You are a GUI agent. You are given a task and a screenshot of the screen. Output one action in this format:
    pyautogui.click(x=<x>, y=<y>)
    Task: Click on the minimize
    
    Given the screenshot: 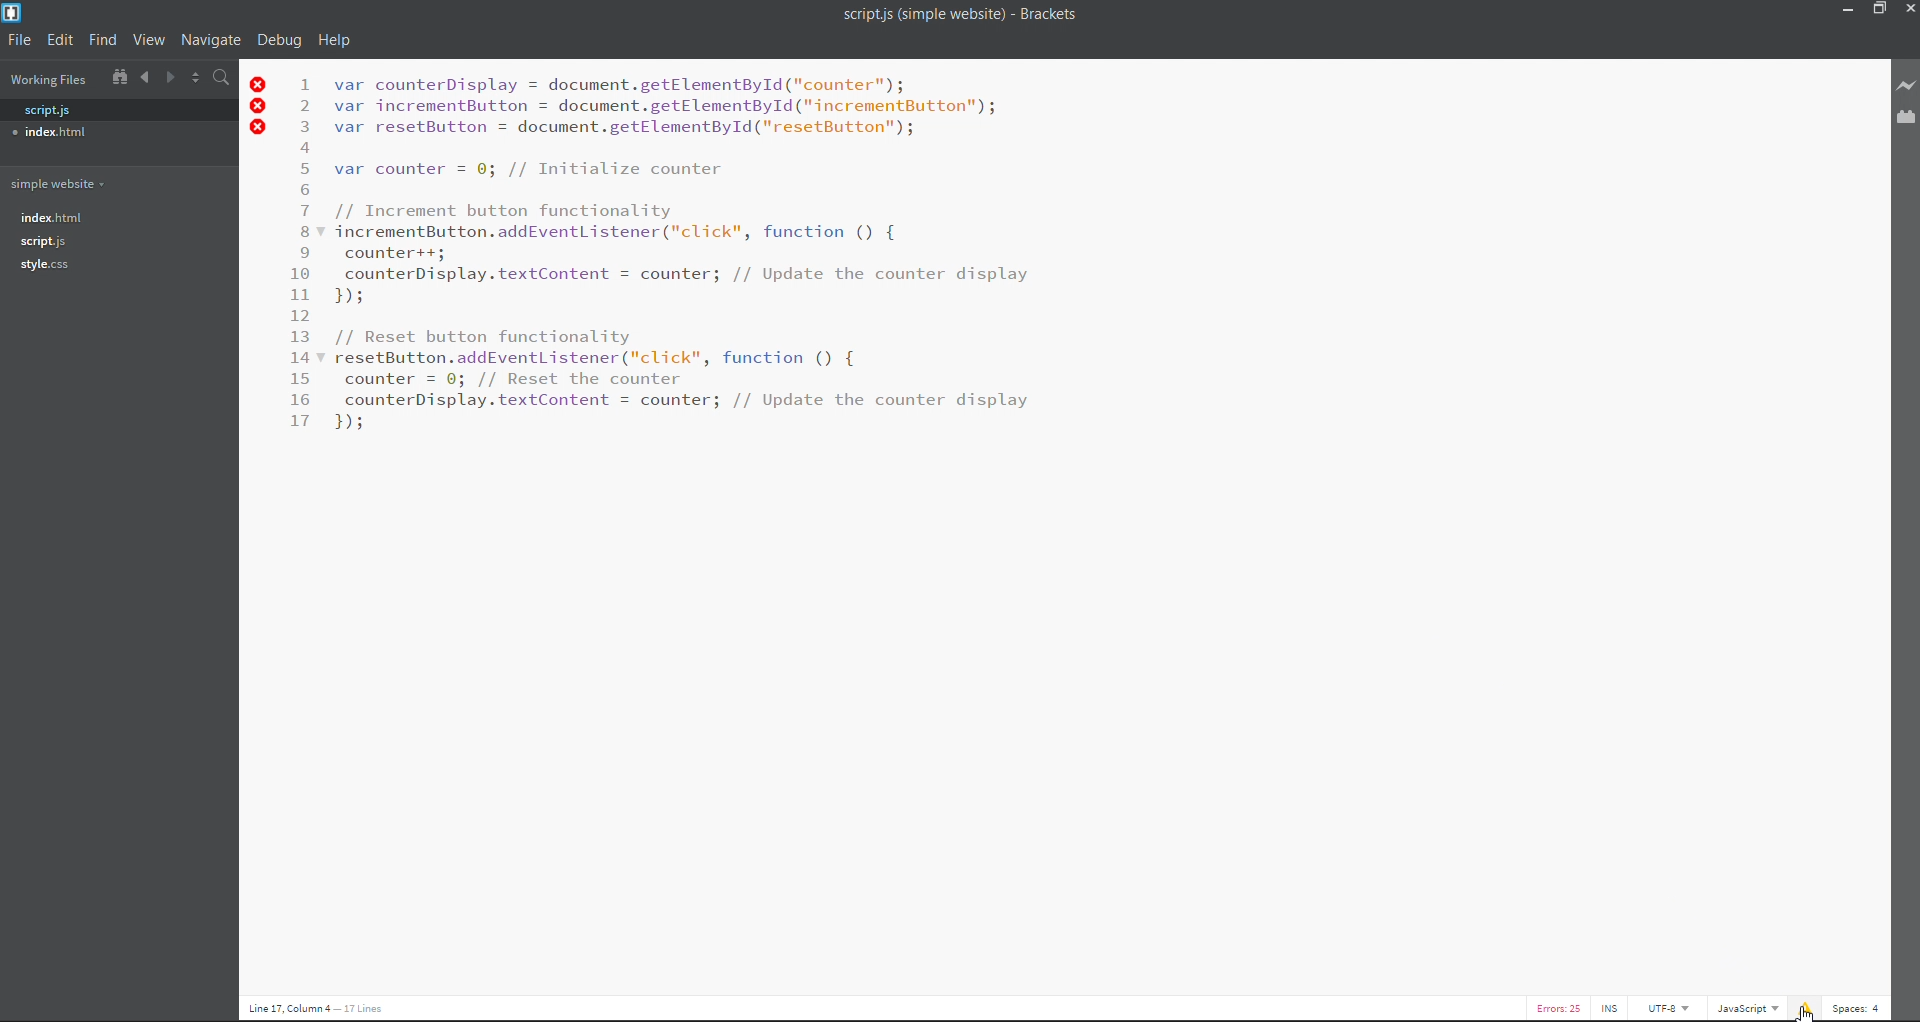 What is the action you would take?
    pyautogui.click(x=1845, y=14)
    